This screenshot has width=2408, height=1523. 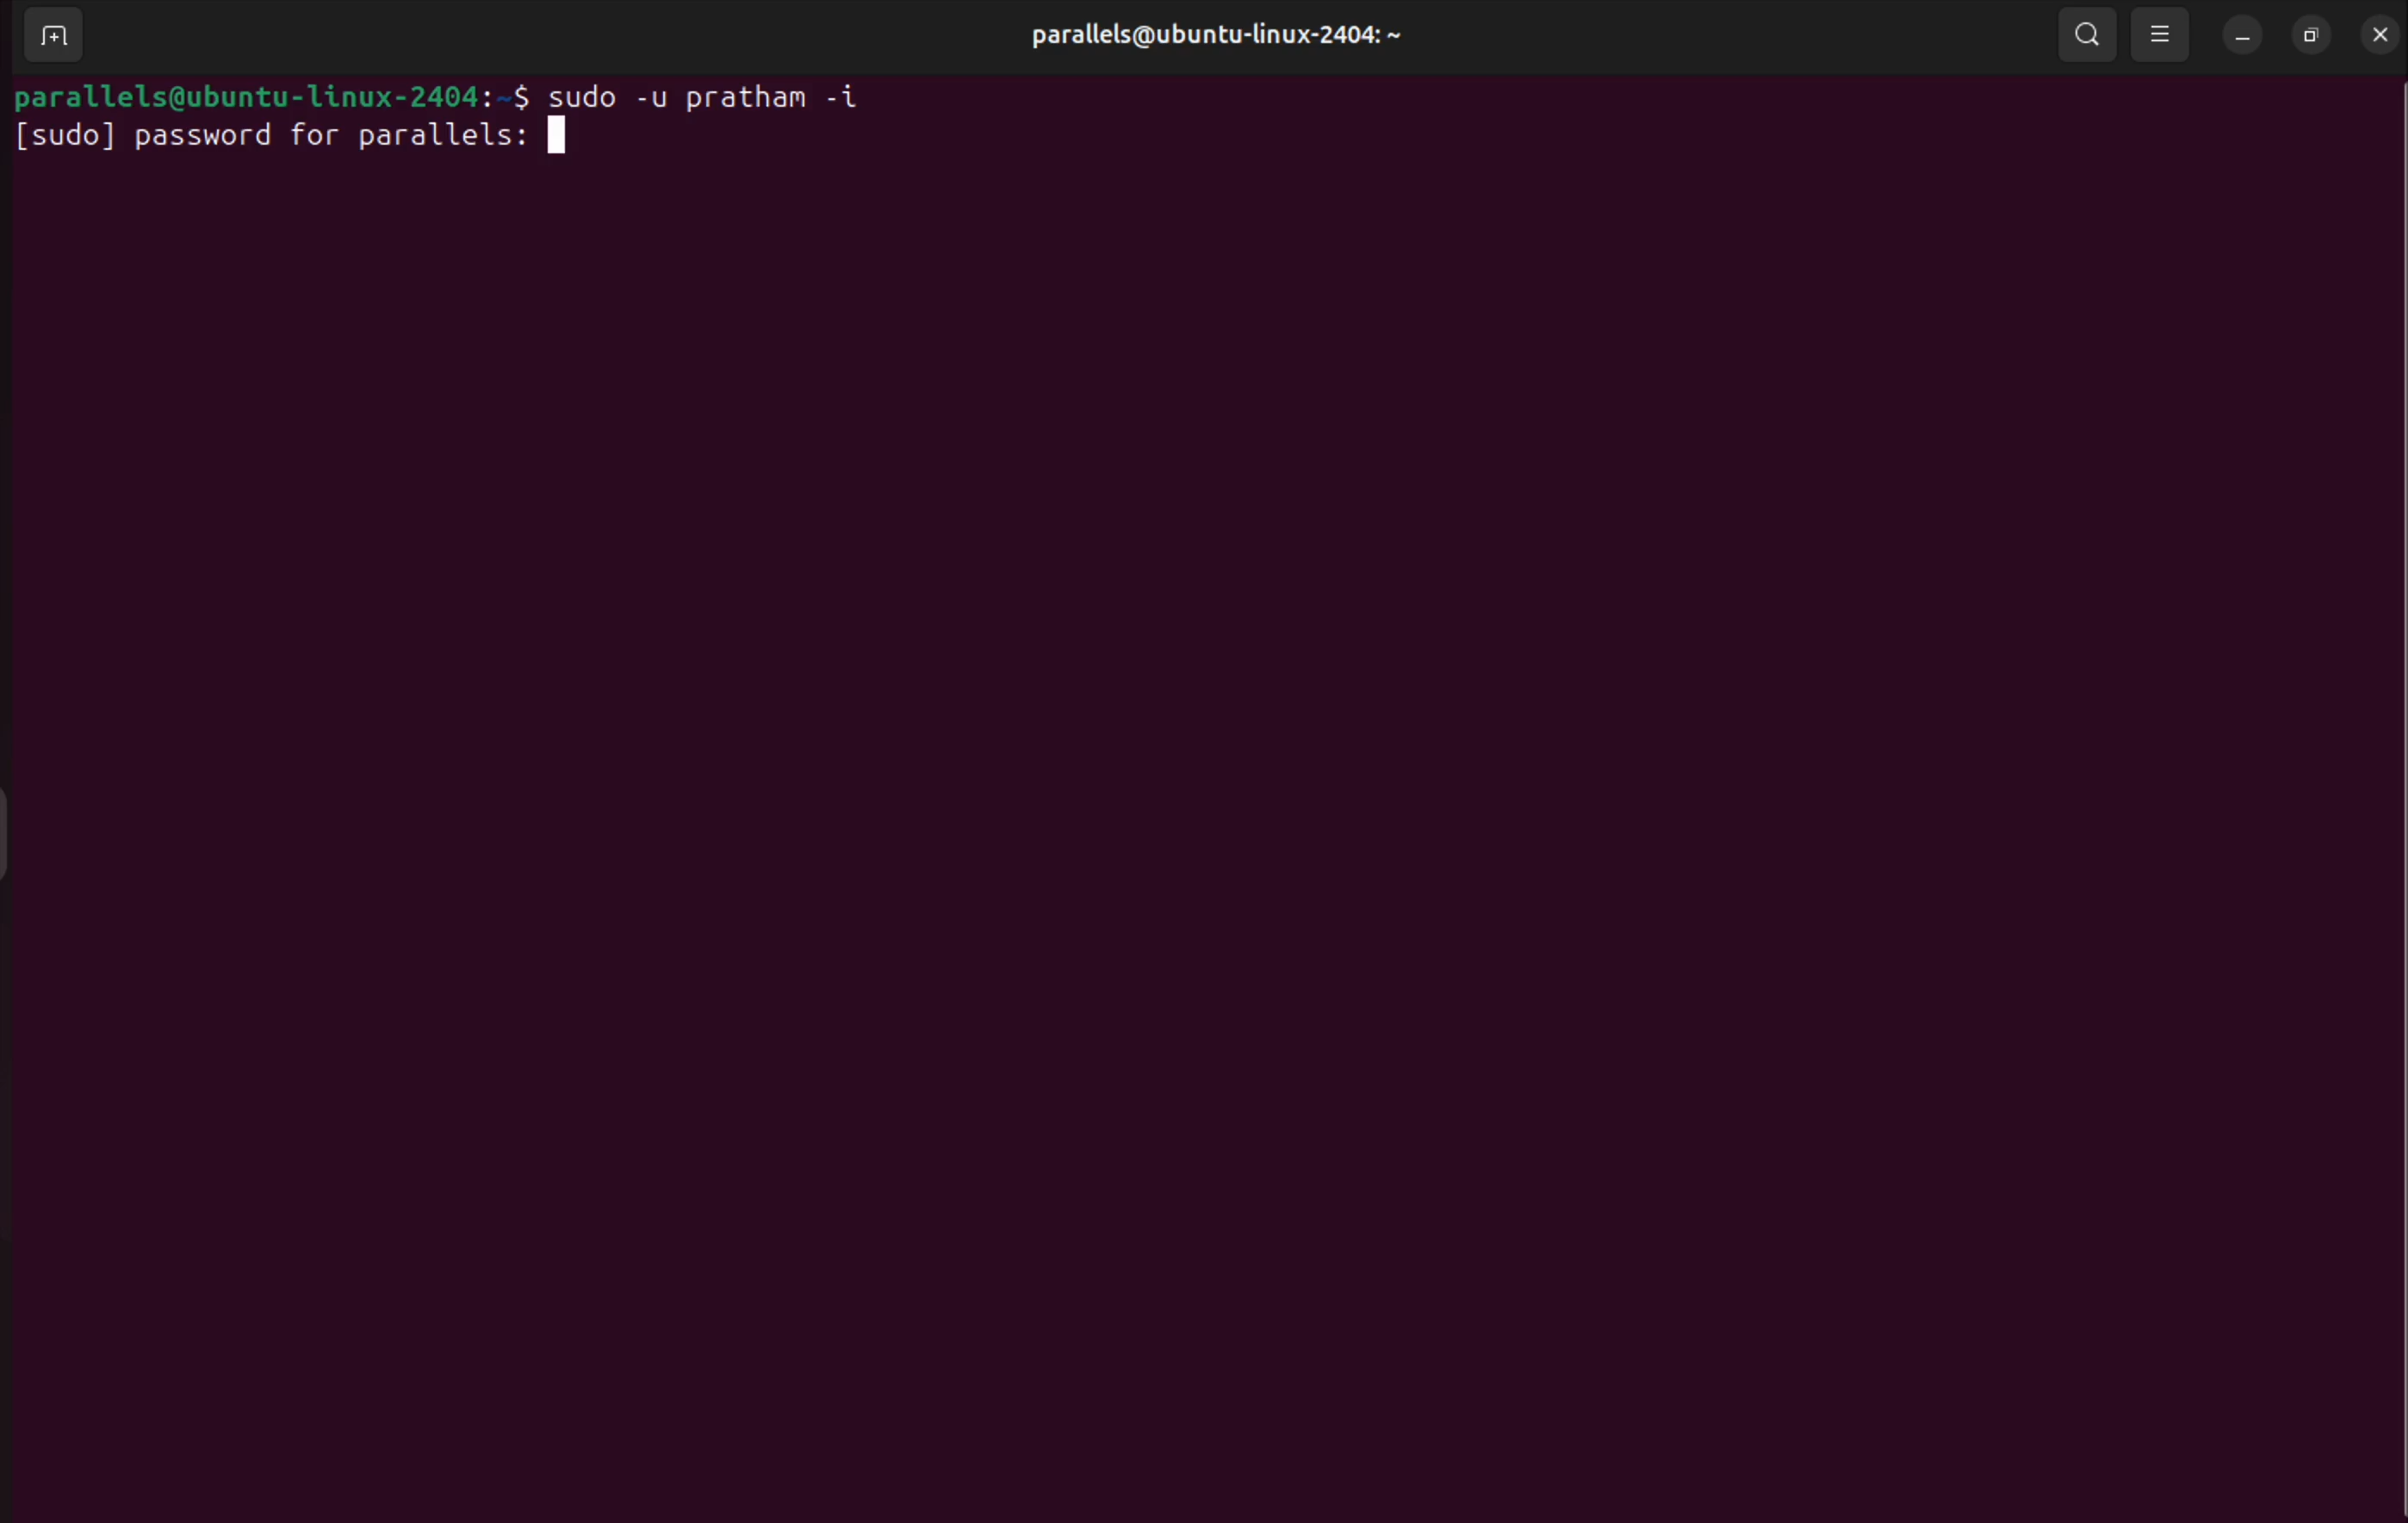 What do you see at coordinates (2086, 37) in the screenshot?
I see `search` at bounding box center [2086, 37].